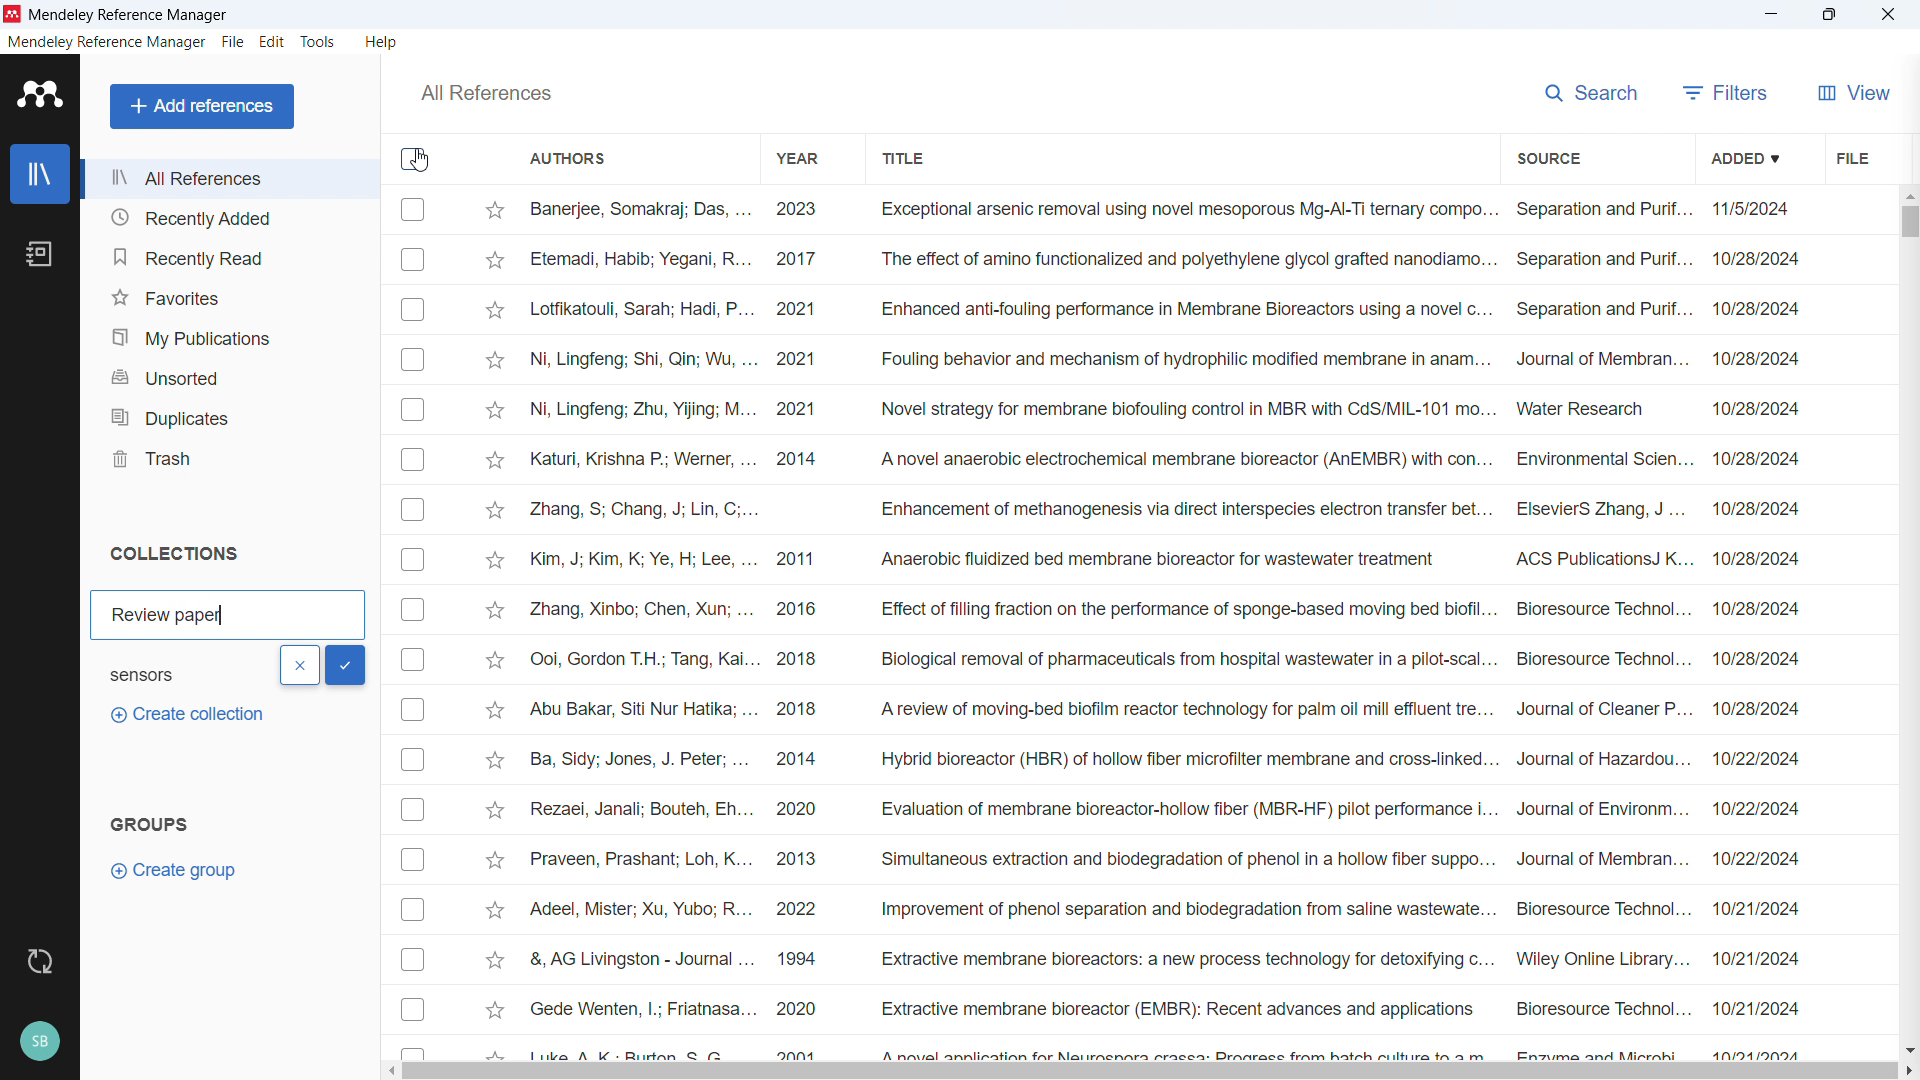  What do you see at coordinates (228, 457) in the screenshot?
I see `Trash ` at bounding box center [228, 457].